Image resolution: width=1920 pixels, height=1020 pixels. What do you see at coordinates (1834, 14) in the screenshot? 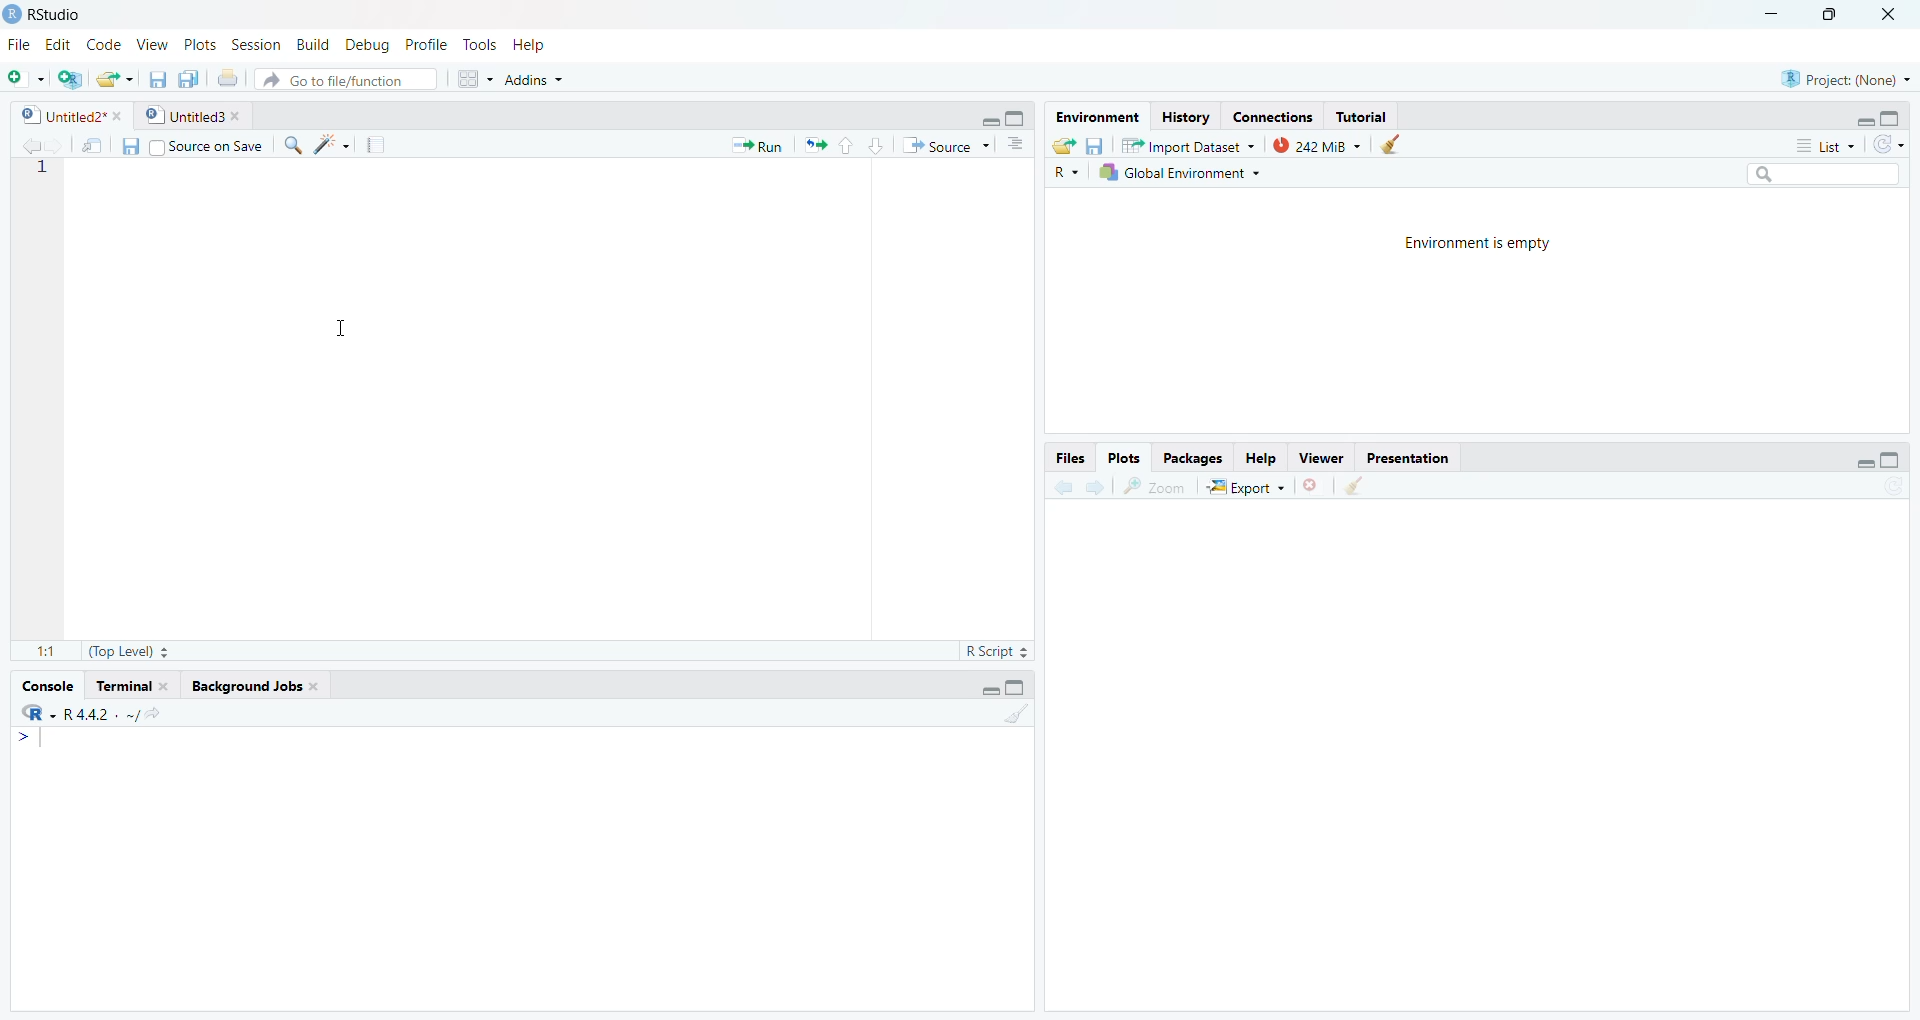
I see `Maximize` at bounding box center [1834, 14].